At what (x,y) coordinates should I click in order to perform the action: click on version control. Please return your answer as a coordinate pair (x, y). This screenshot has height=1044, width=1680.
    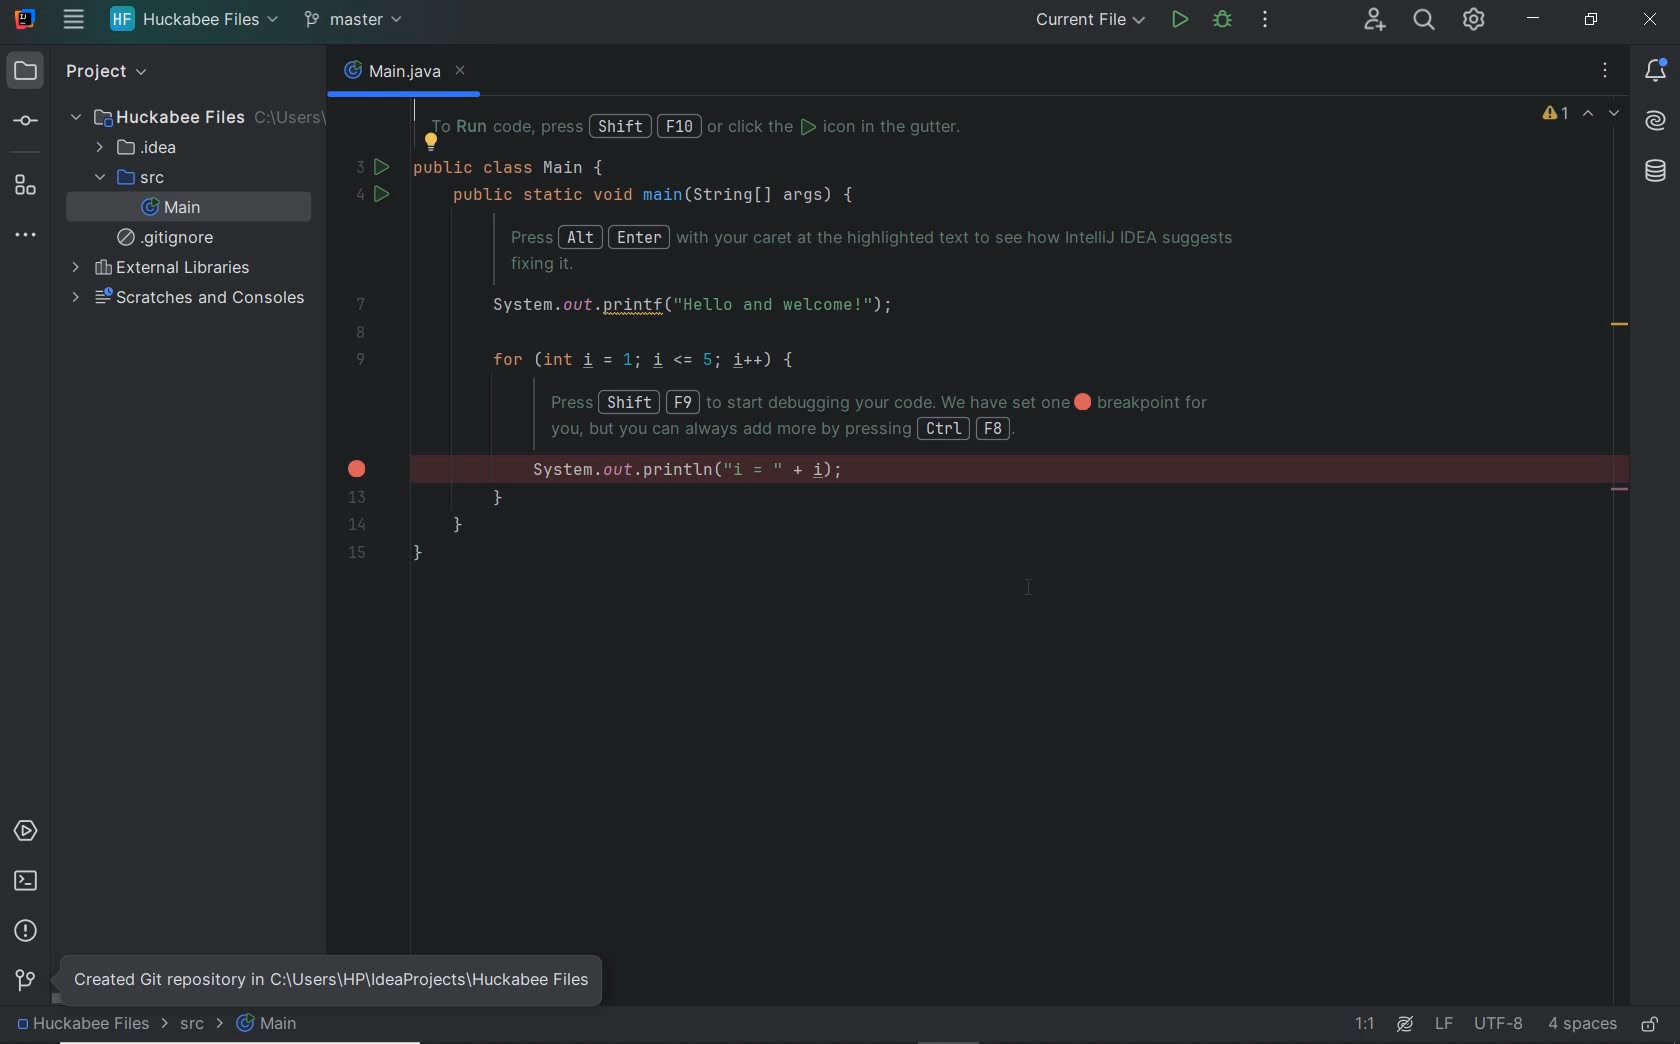
    Looking at the image, I should click on (25, 981).